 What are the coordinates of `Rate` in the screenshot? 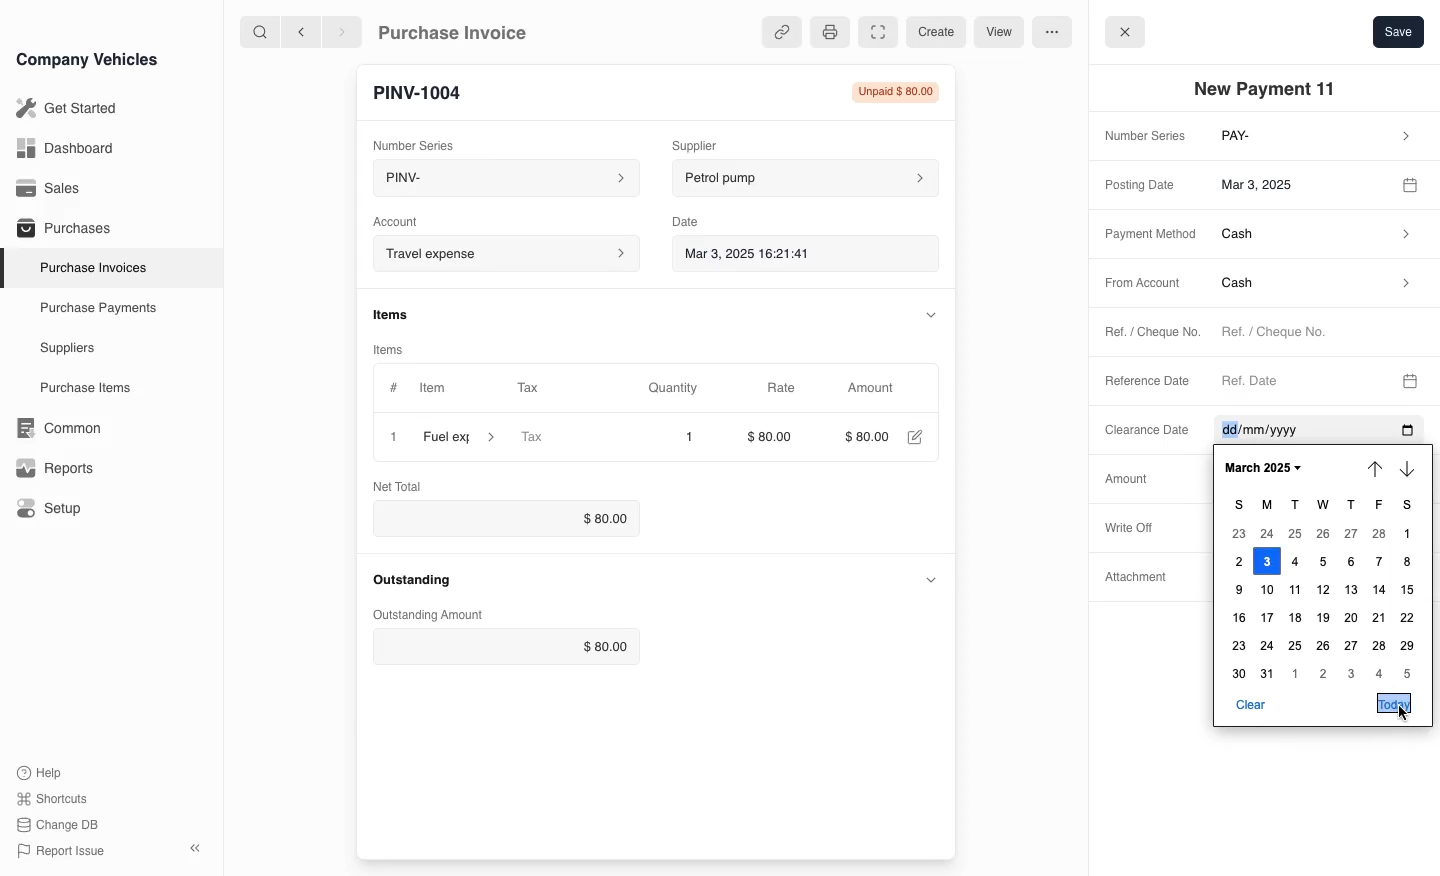 It's located at (779, 388).